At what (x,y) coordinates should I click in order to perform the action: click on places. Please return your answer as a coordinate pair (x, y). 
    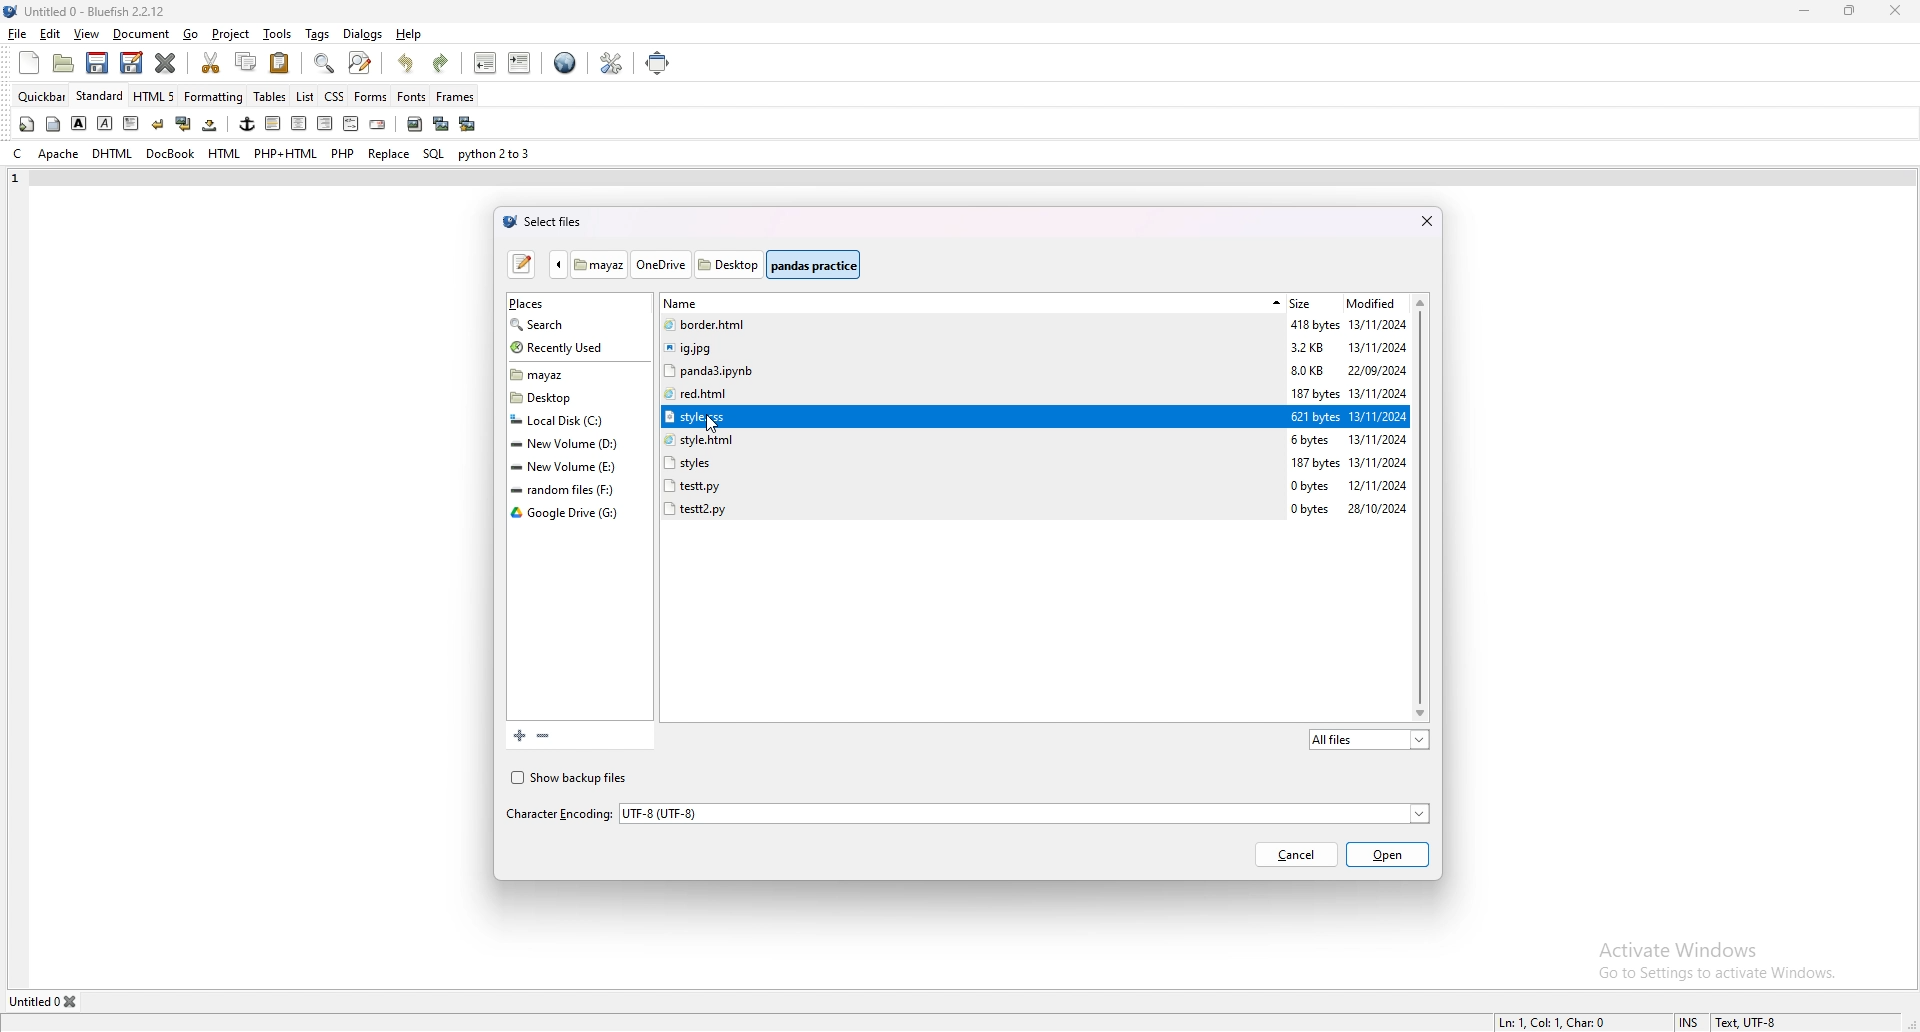
    Looking at the image, I should click on (558, 305).